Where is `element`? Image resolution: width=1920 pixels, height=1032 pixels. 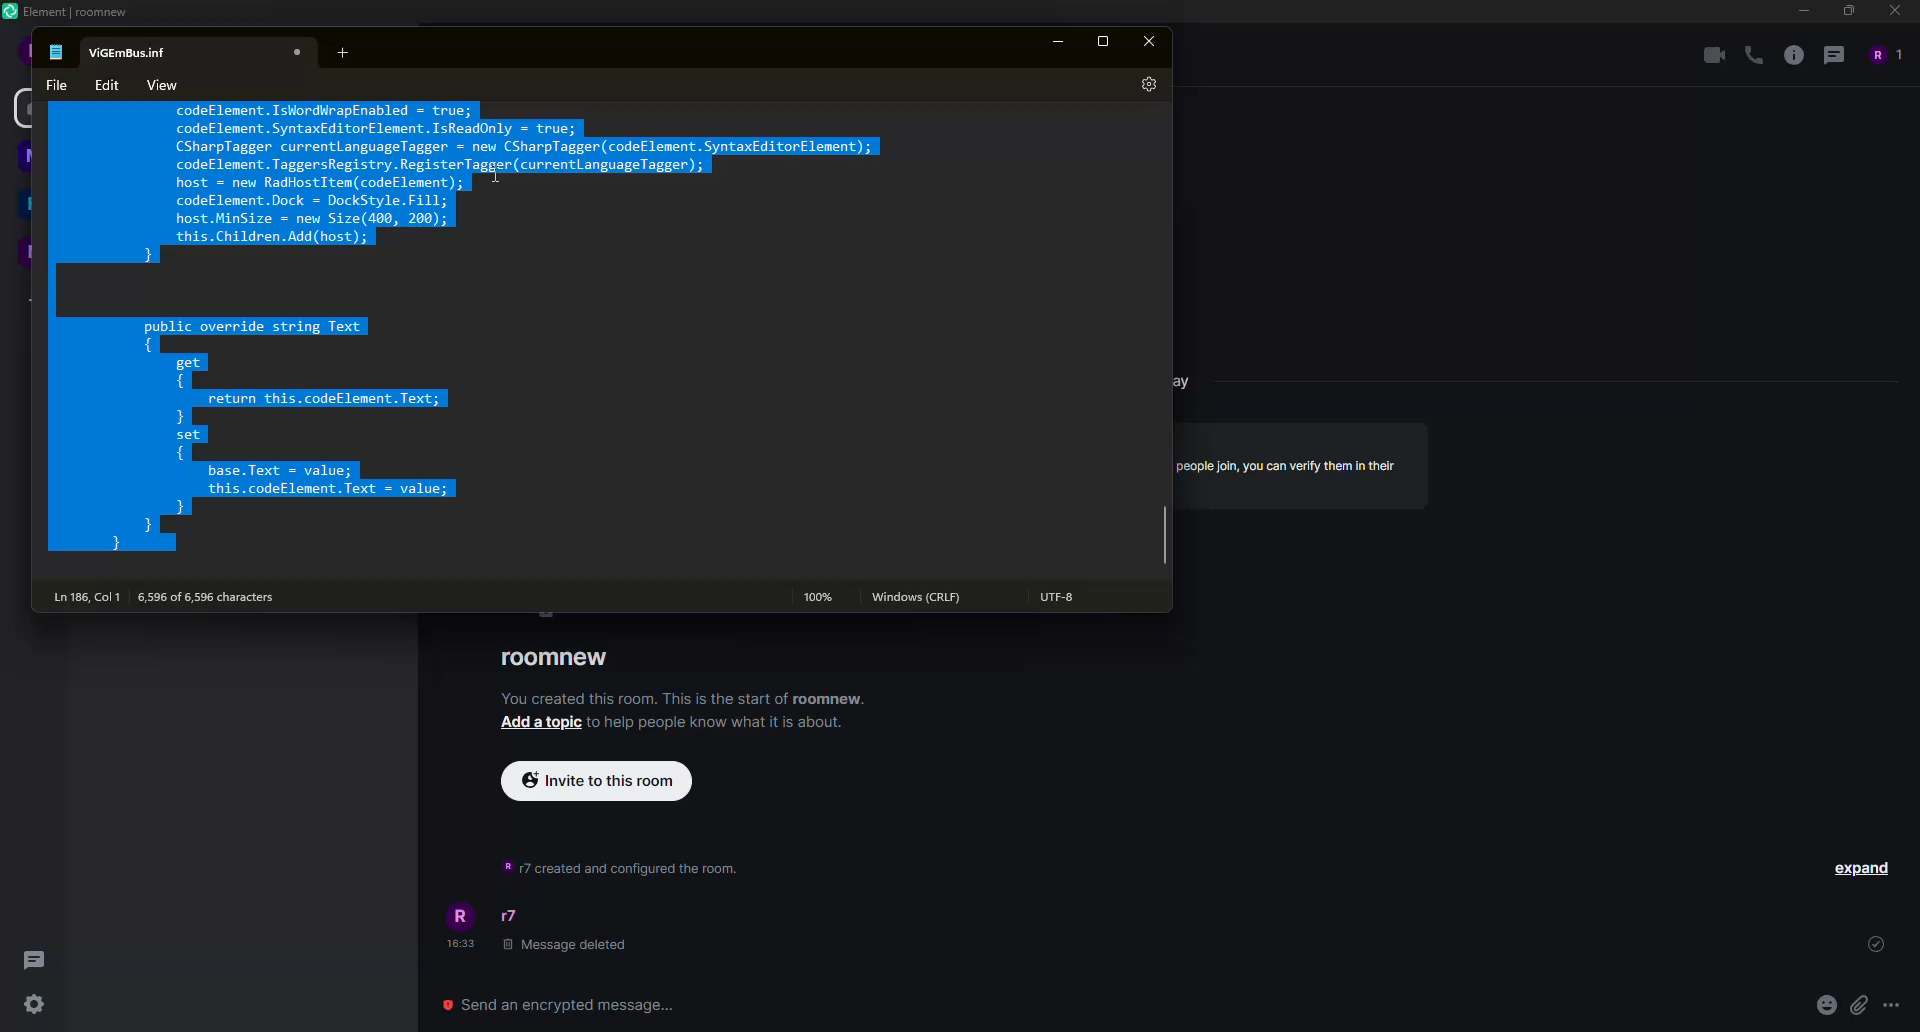
element is located at coordinates (70, 11).